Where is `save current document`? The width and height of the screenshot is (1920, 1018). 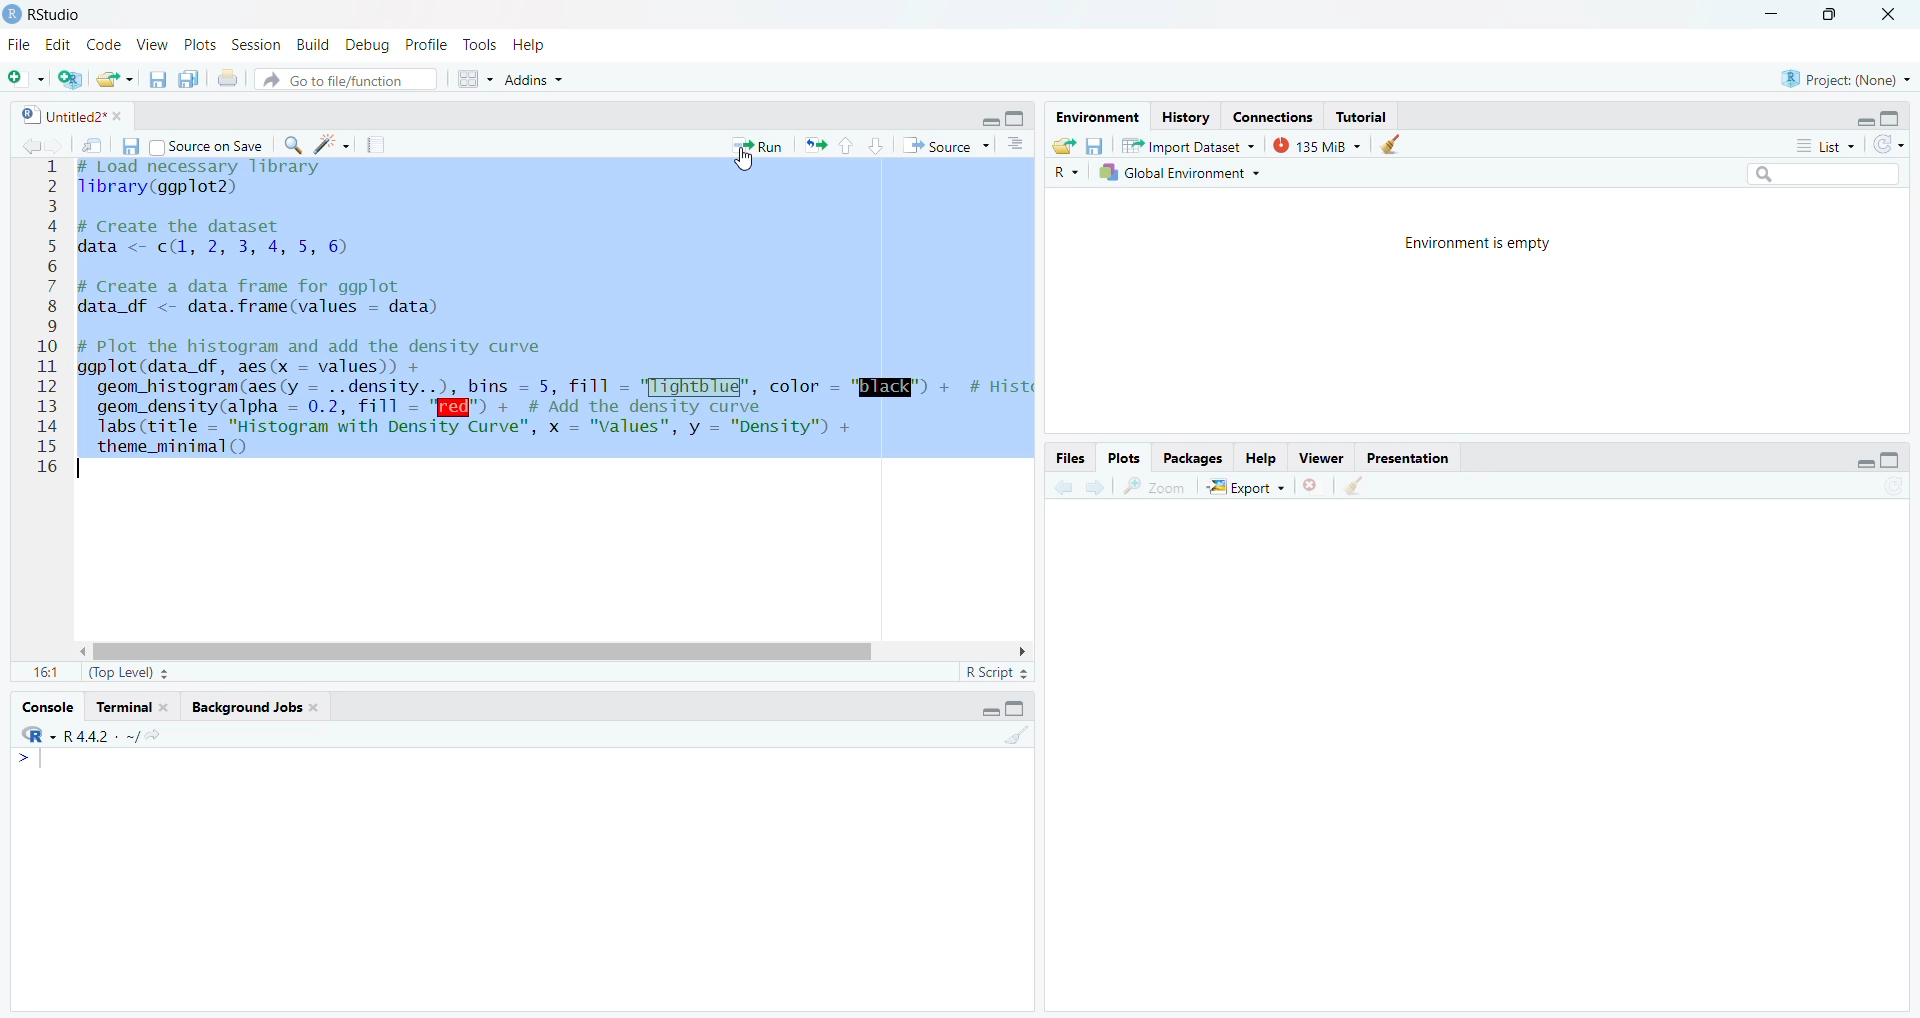 save current document is located at coordinates (157, 80).